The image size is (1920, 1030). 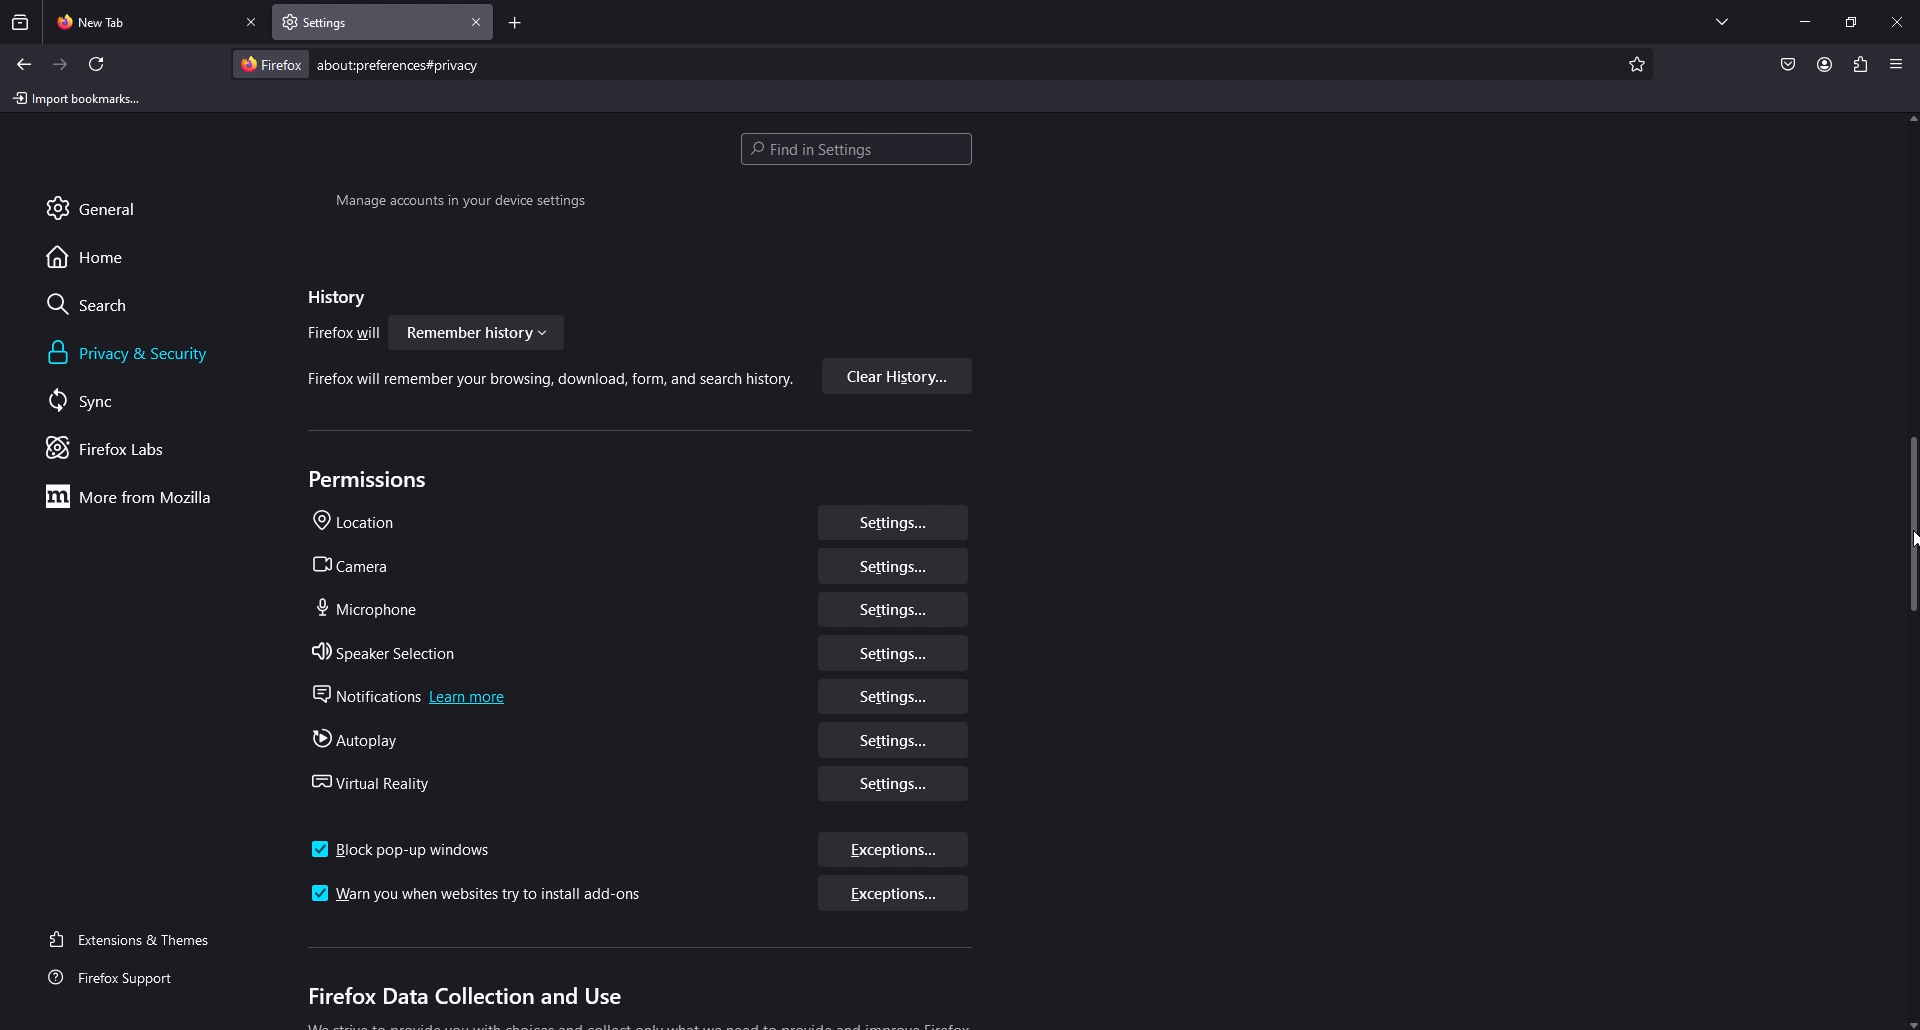 I want to click on extension, so click(x=1862, y=64).